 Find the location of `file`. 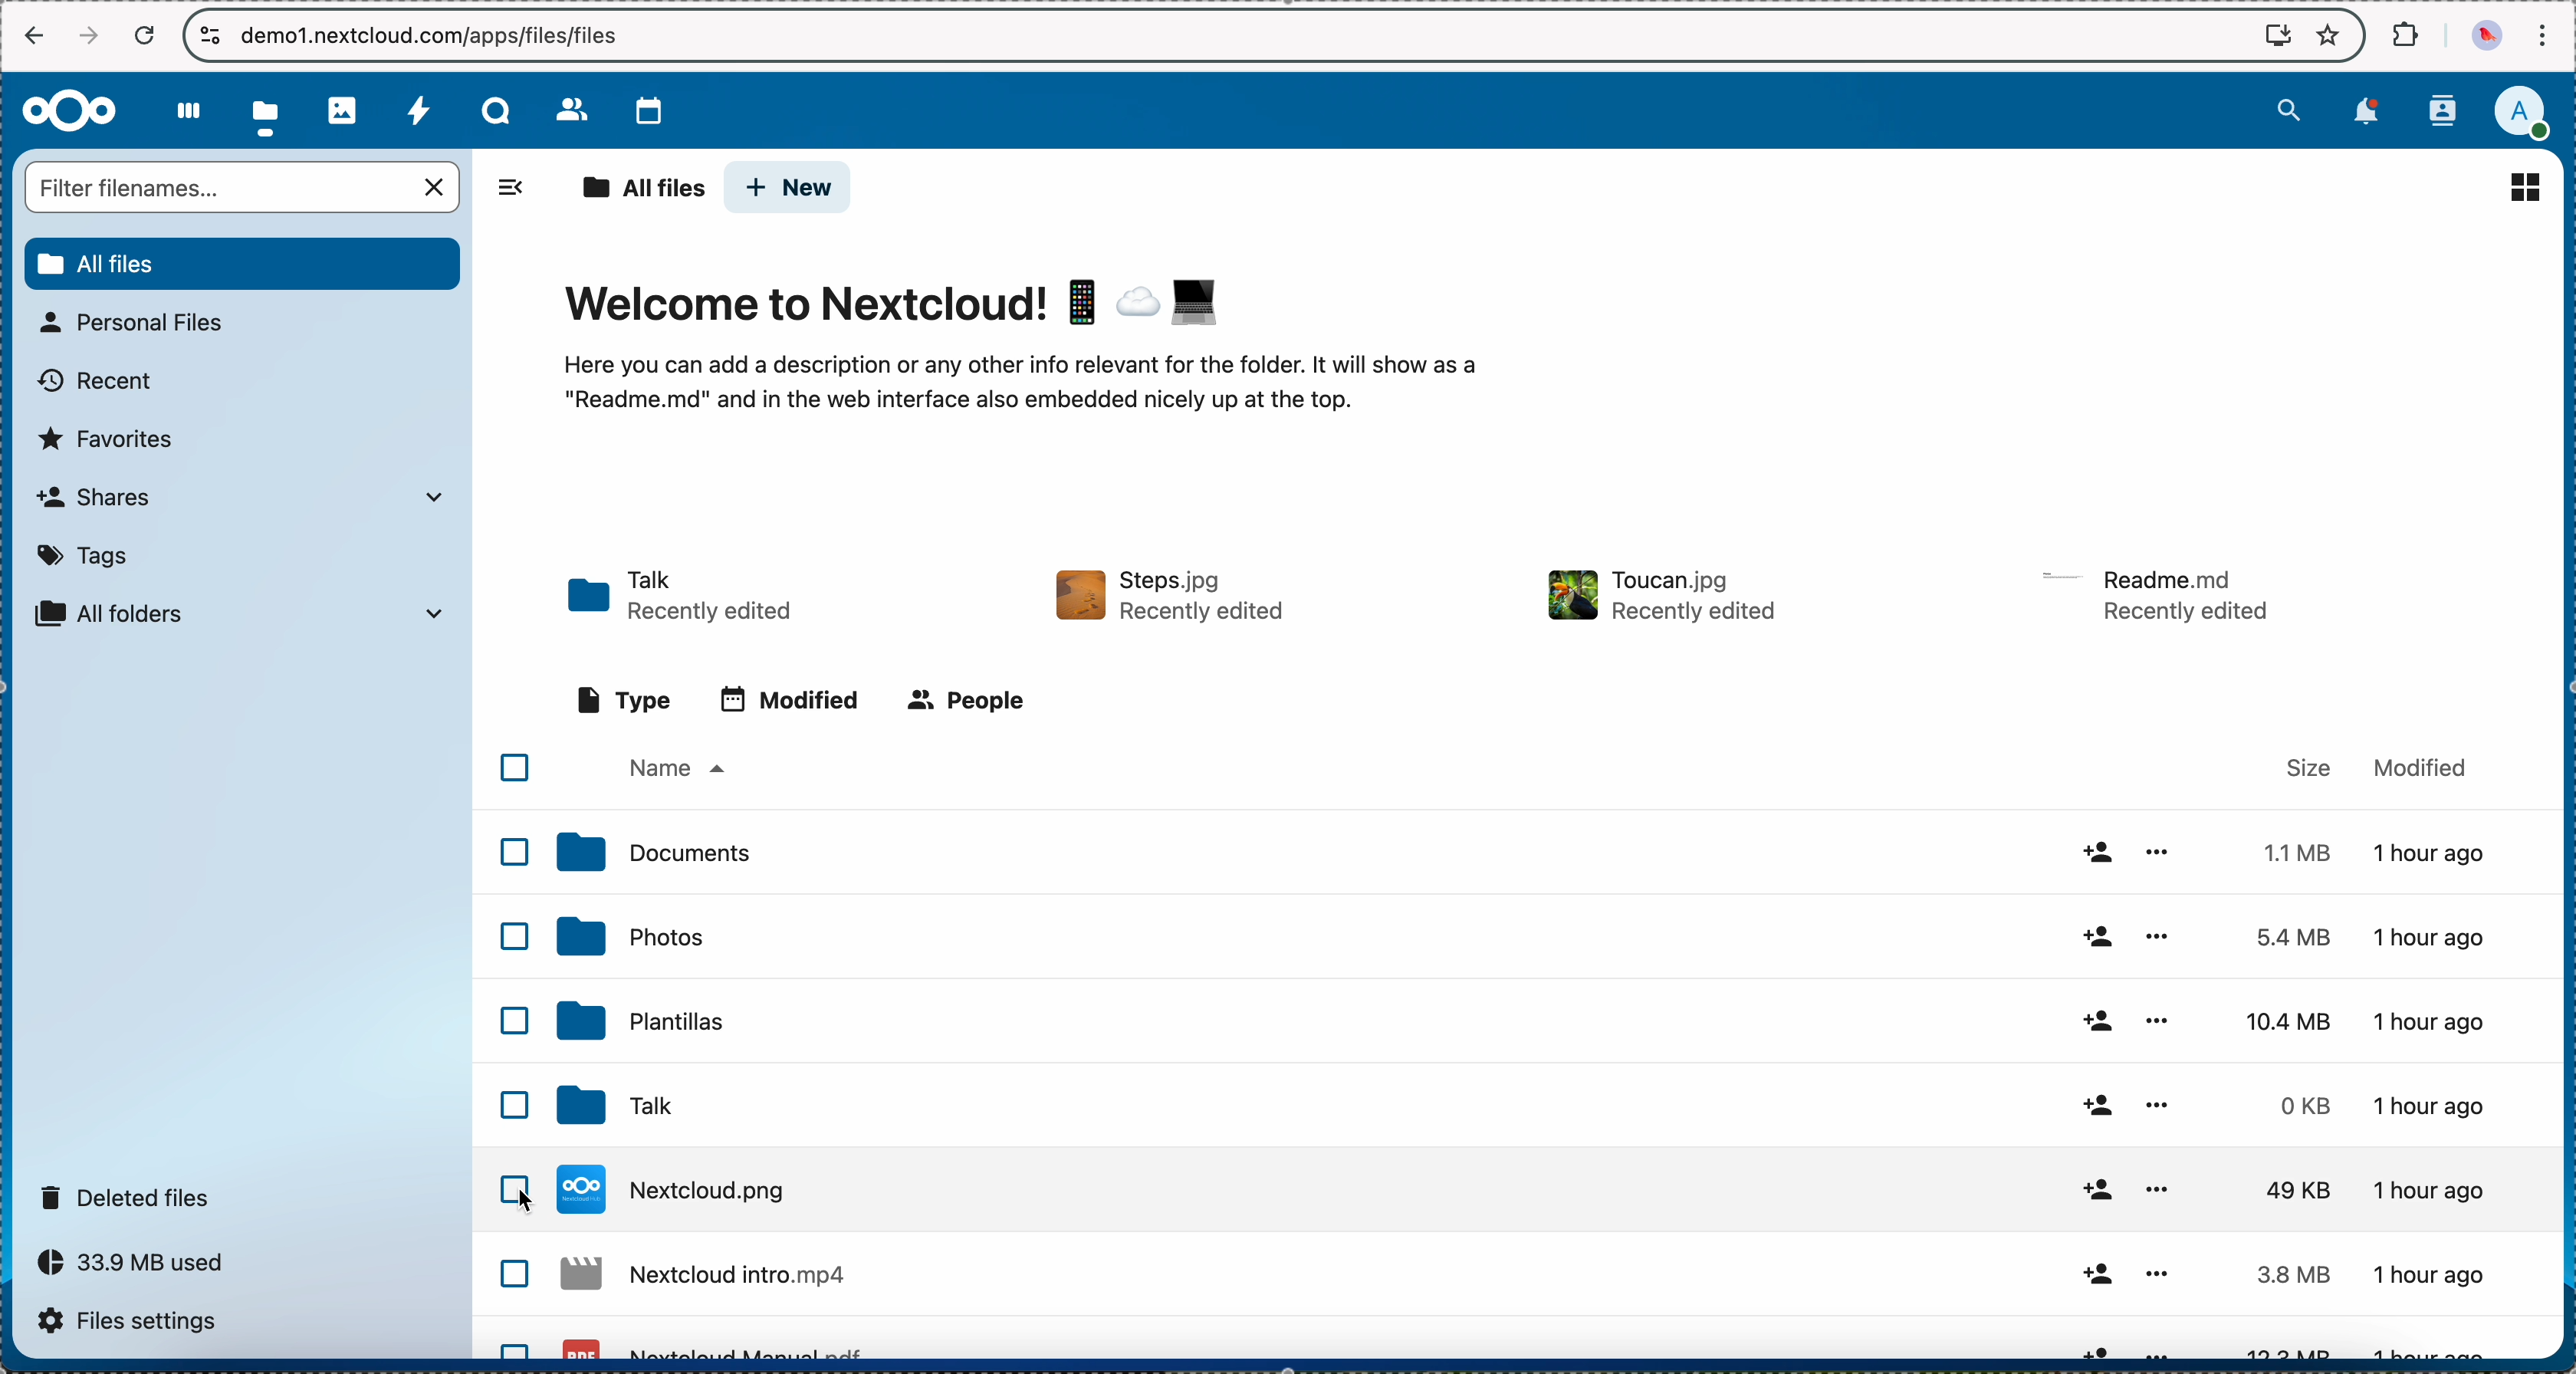

file is located at coordinates (2159, 596).